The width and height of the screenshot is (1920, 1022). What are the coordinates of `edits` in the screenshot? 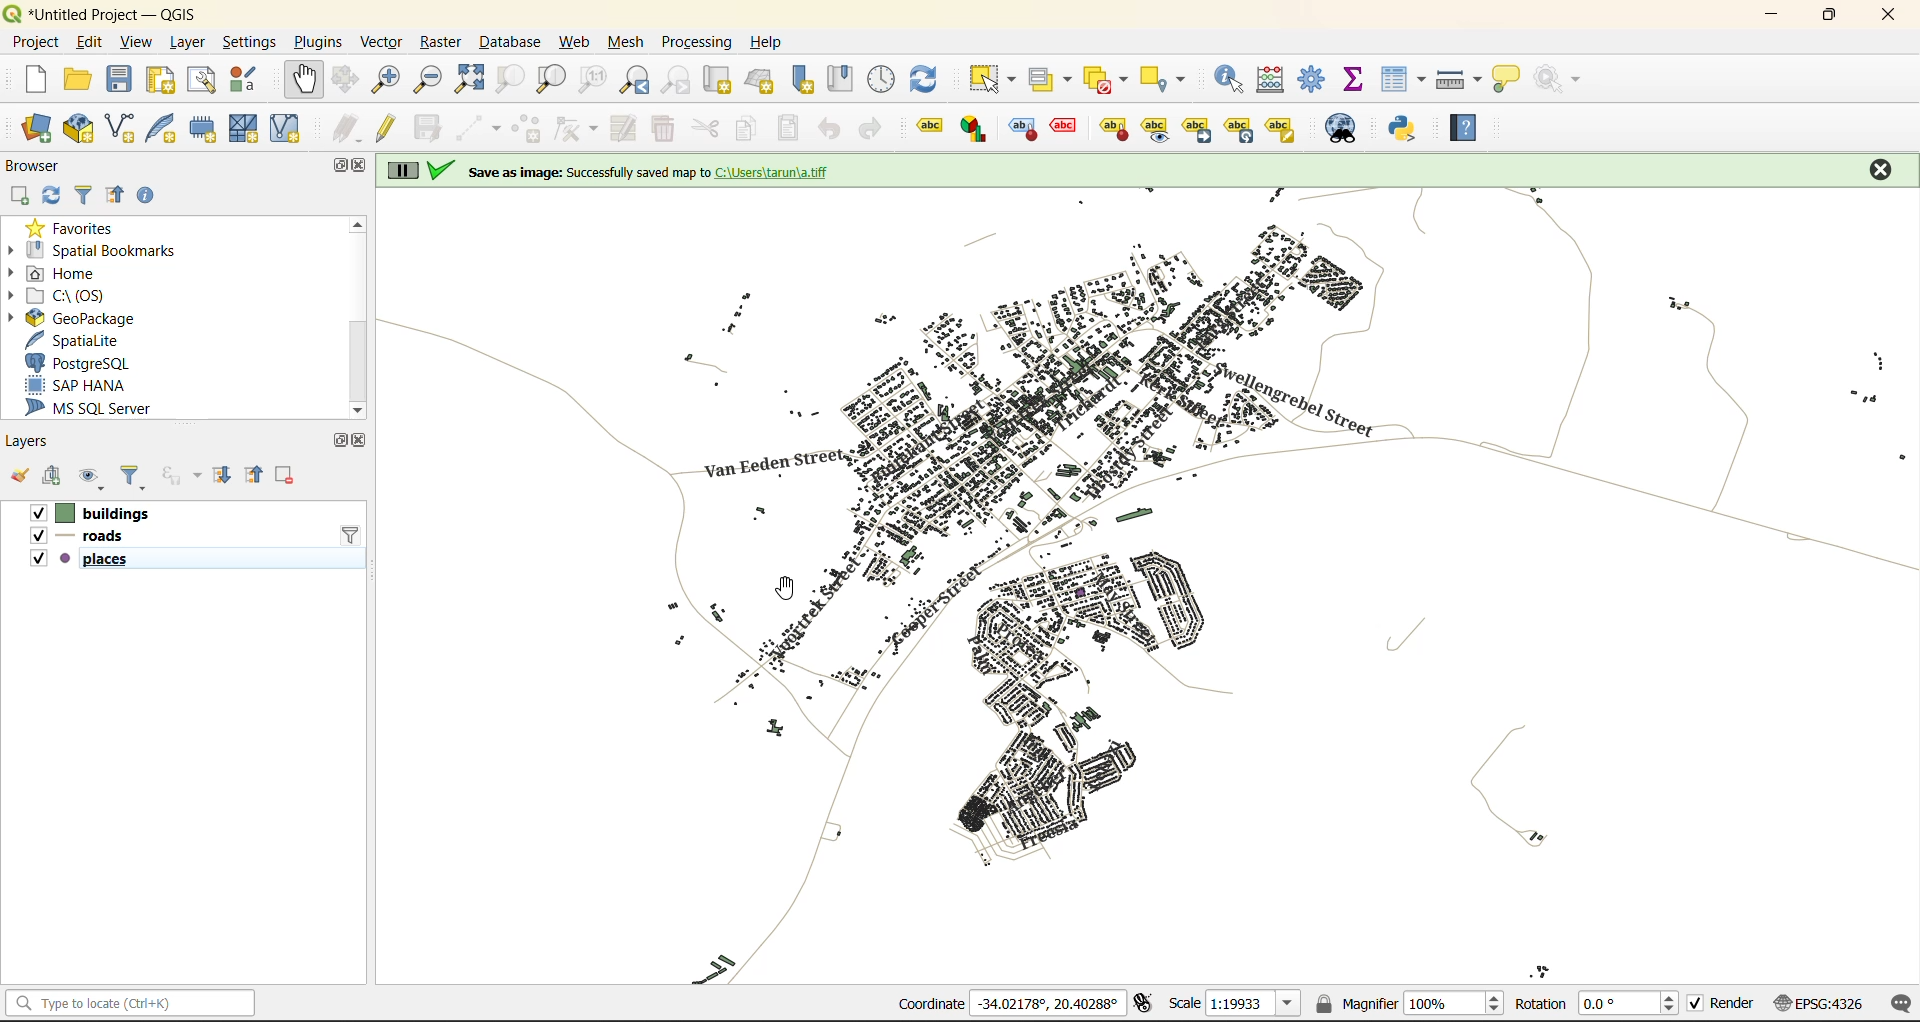 It's located at (347, 128).